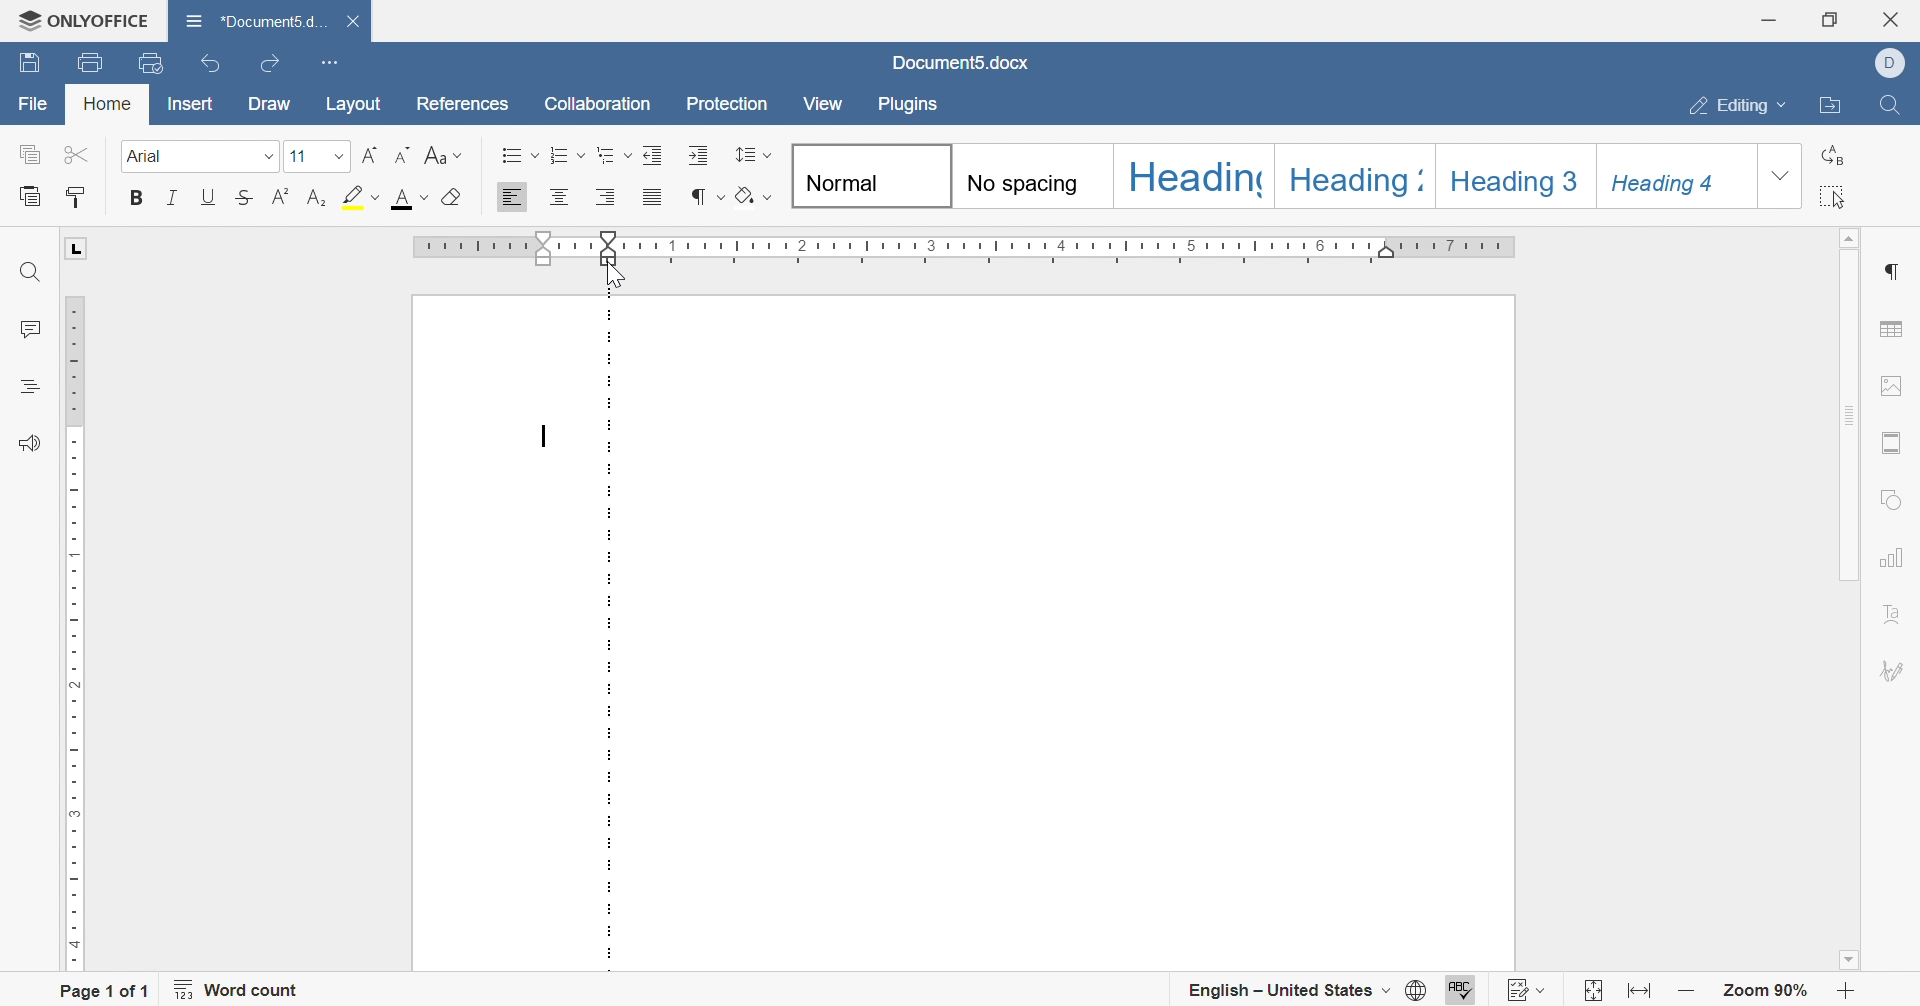 The image size is (1920, 1006). What do you see at coordinates (24, 387) in the screenshot?
I see `headings` at bounding box center [24, 387].